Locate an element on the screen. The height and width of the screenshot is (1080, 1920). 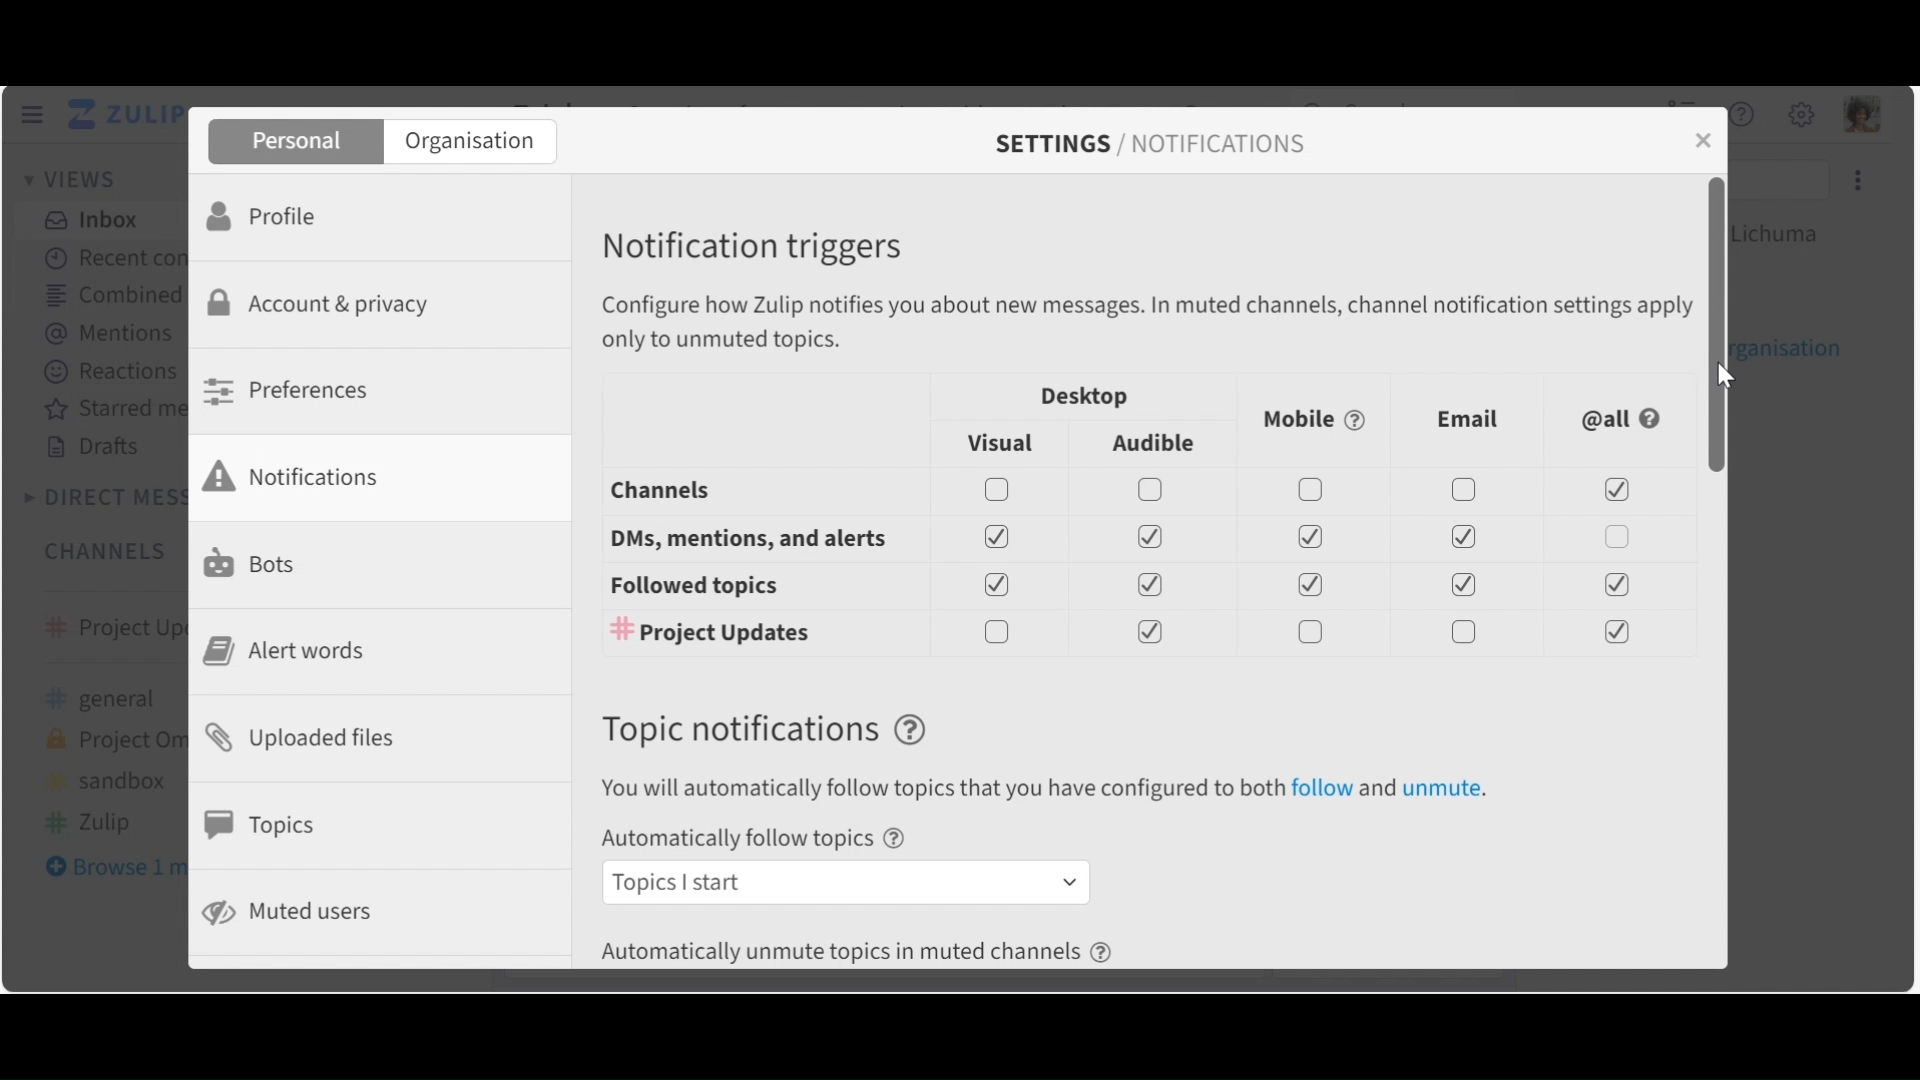
#Channel is located at coordinates (1133, 631).